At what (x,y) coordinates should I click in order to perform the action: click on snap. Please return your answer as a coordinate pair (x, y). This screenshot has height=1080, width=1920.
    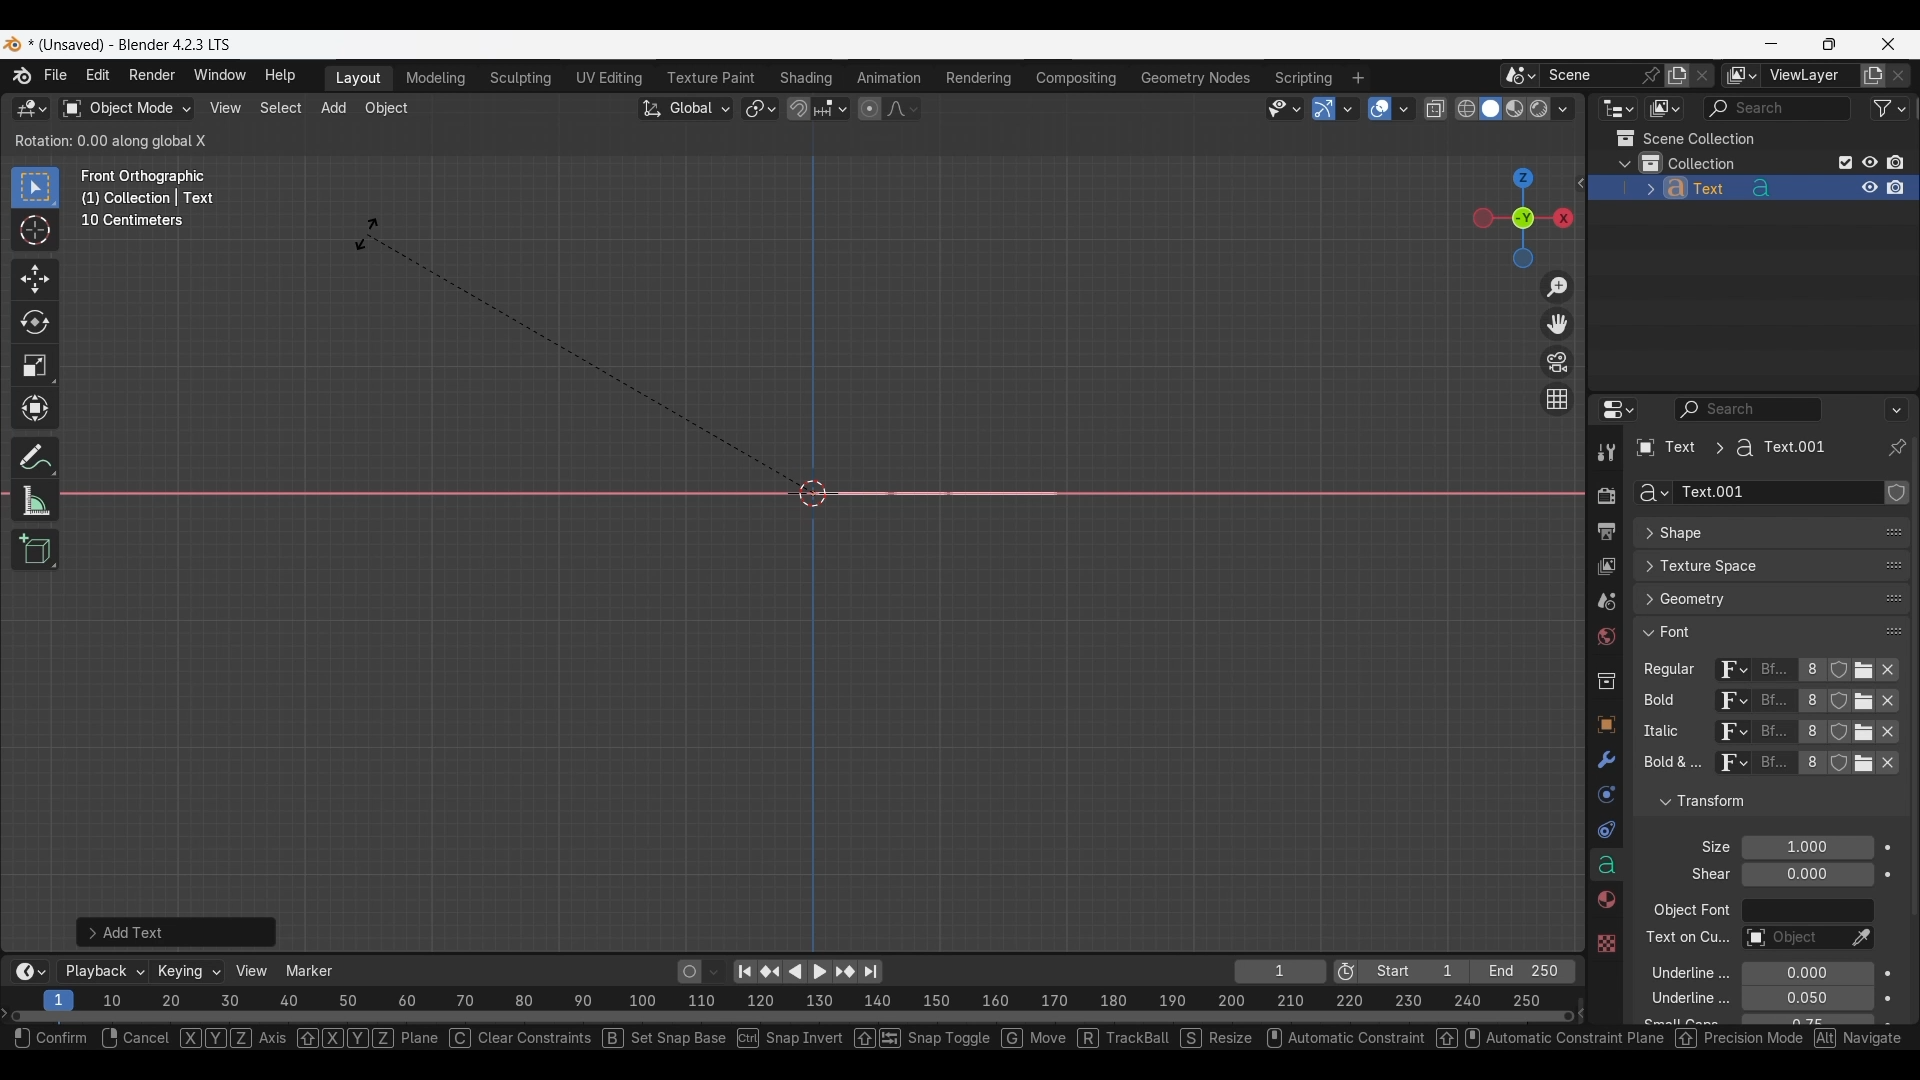
    Looking at the image, I should click on (785, 1041).